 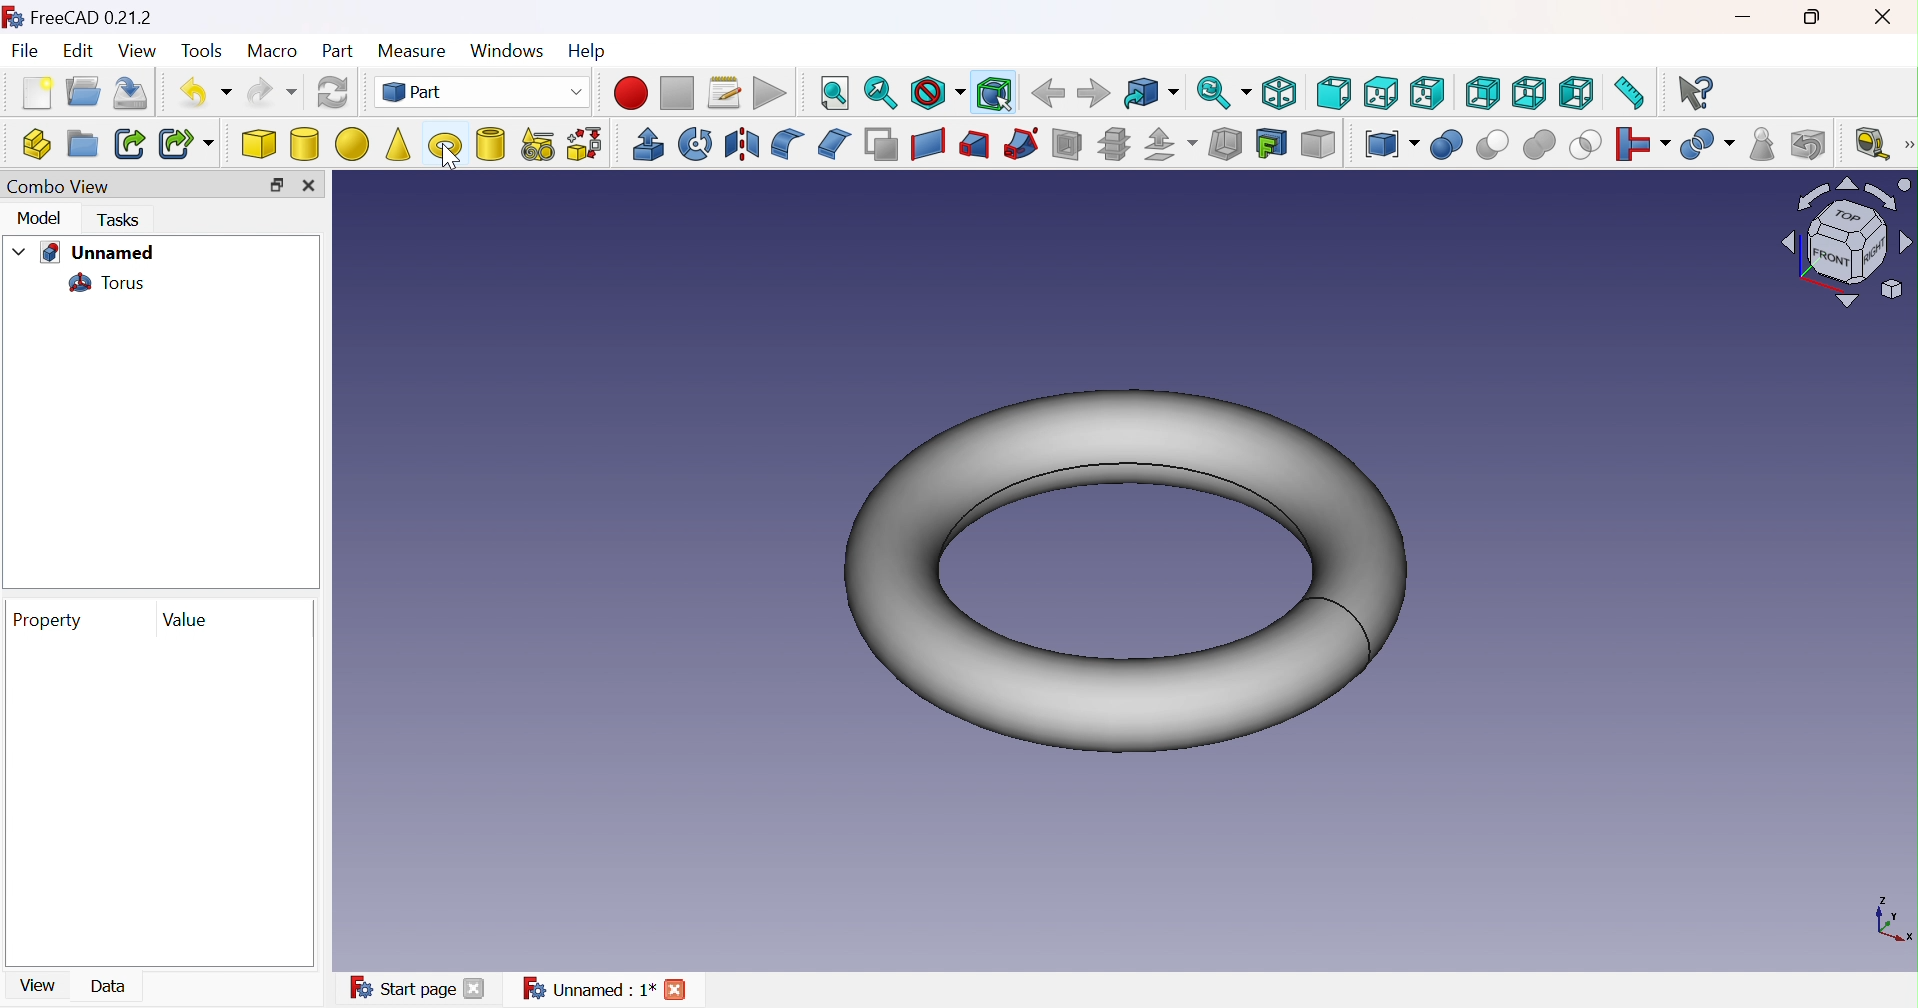 I want to click on Redo, so click(x=273, y=91).